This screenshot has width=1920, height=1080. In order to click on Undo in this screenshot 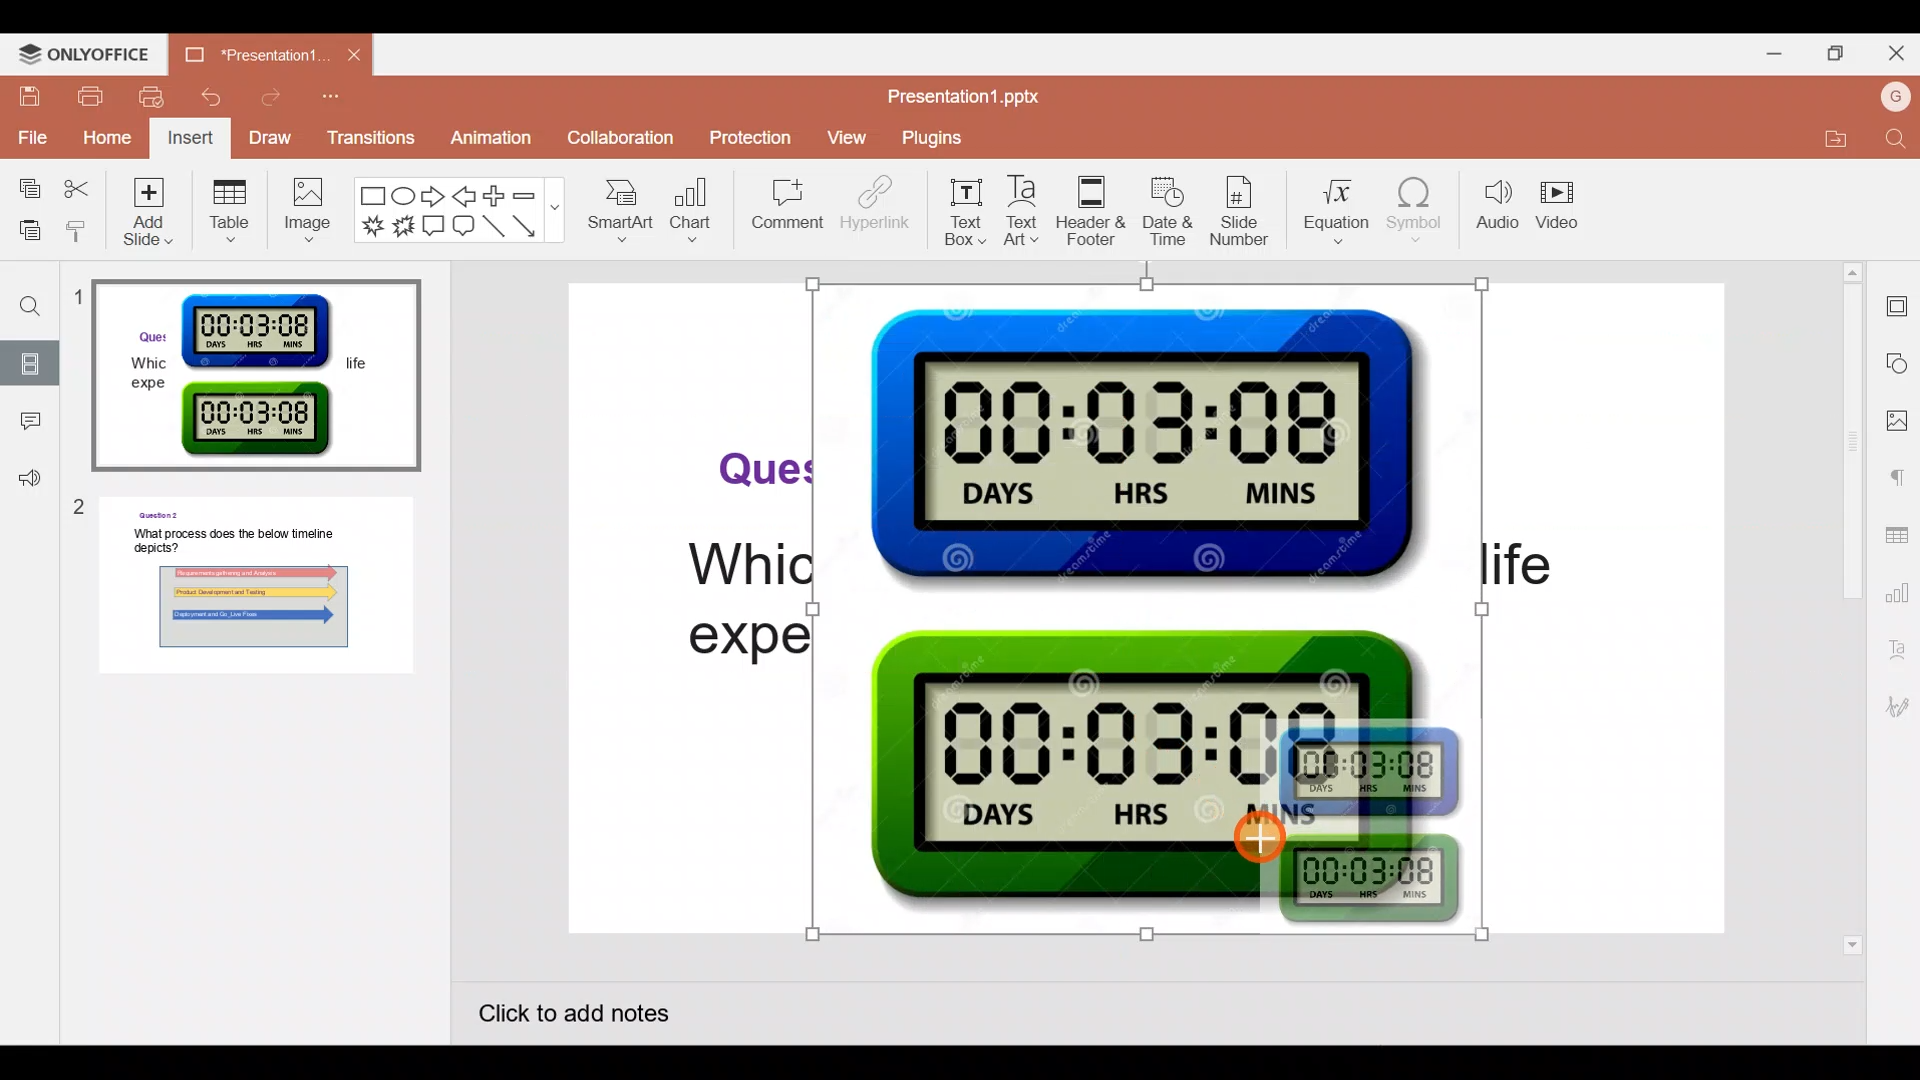, I will do `click(220, 97)`.